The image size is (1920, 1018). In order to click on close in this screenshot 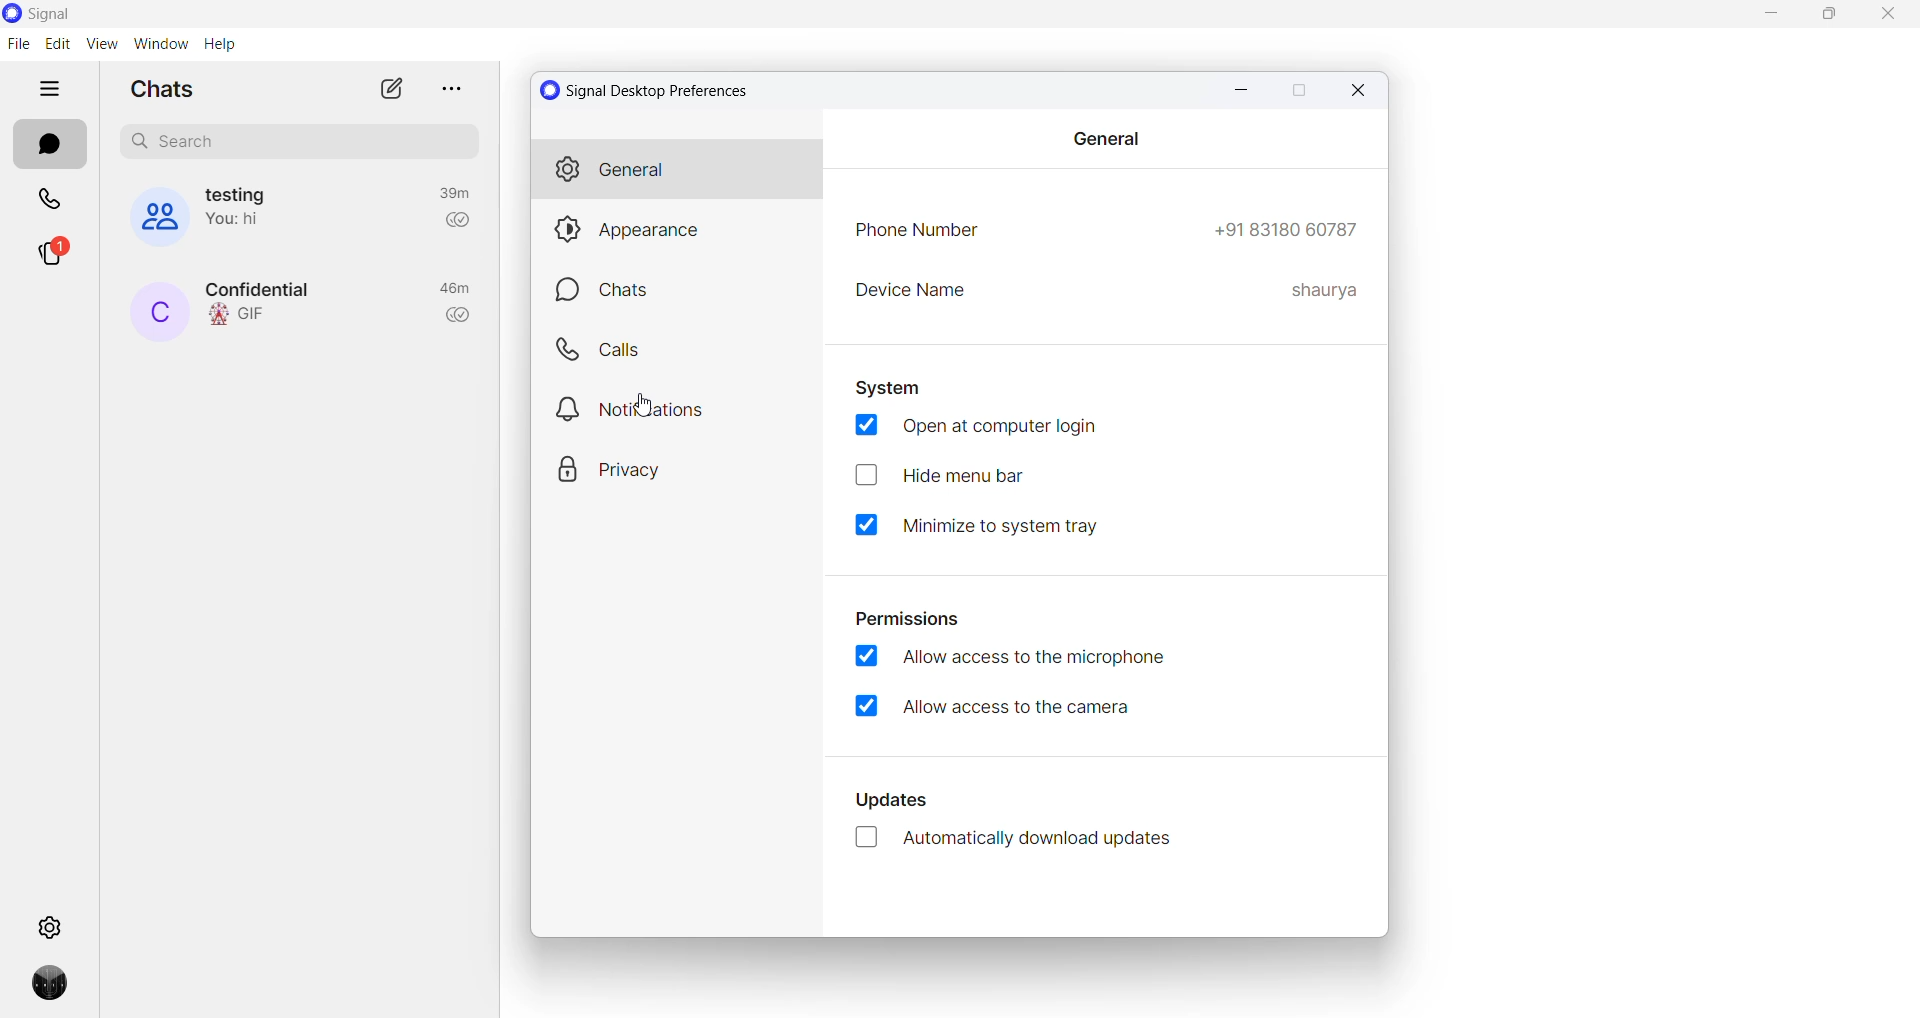, I will do `click(1887, 20)`.